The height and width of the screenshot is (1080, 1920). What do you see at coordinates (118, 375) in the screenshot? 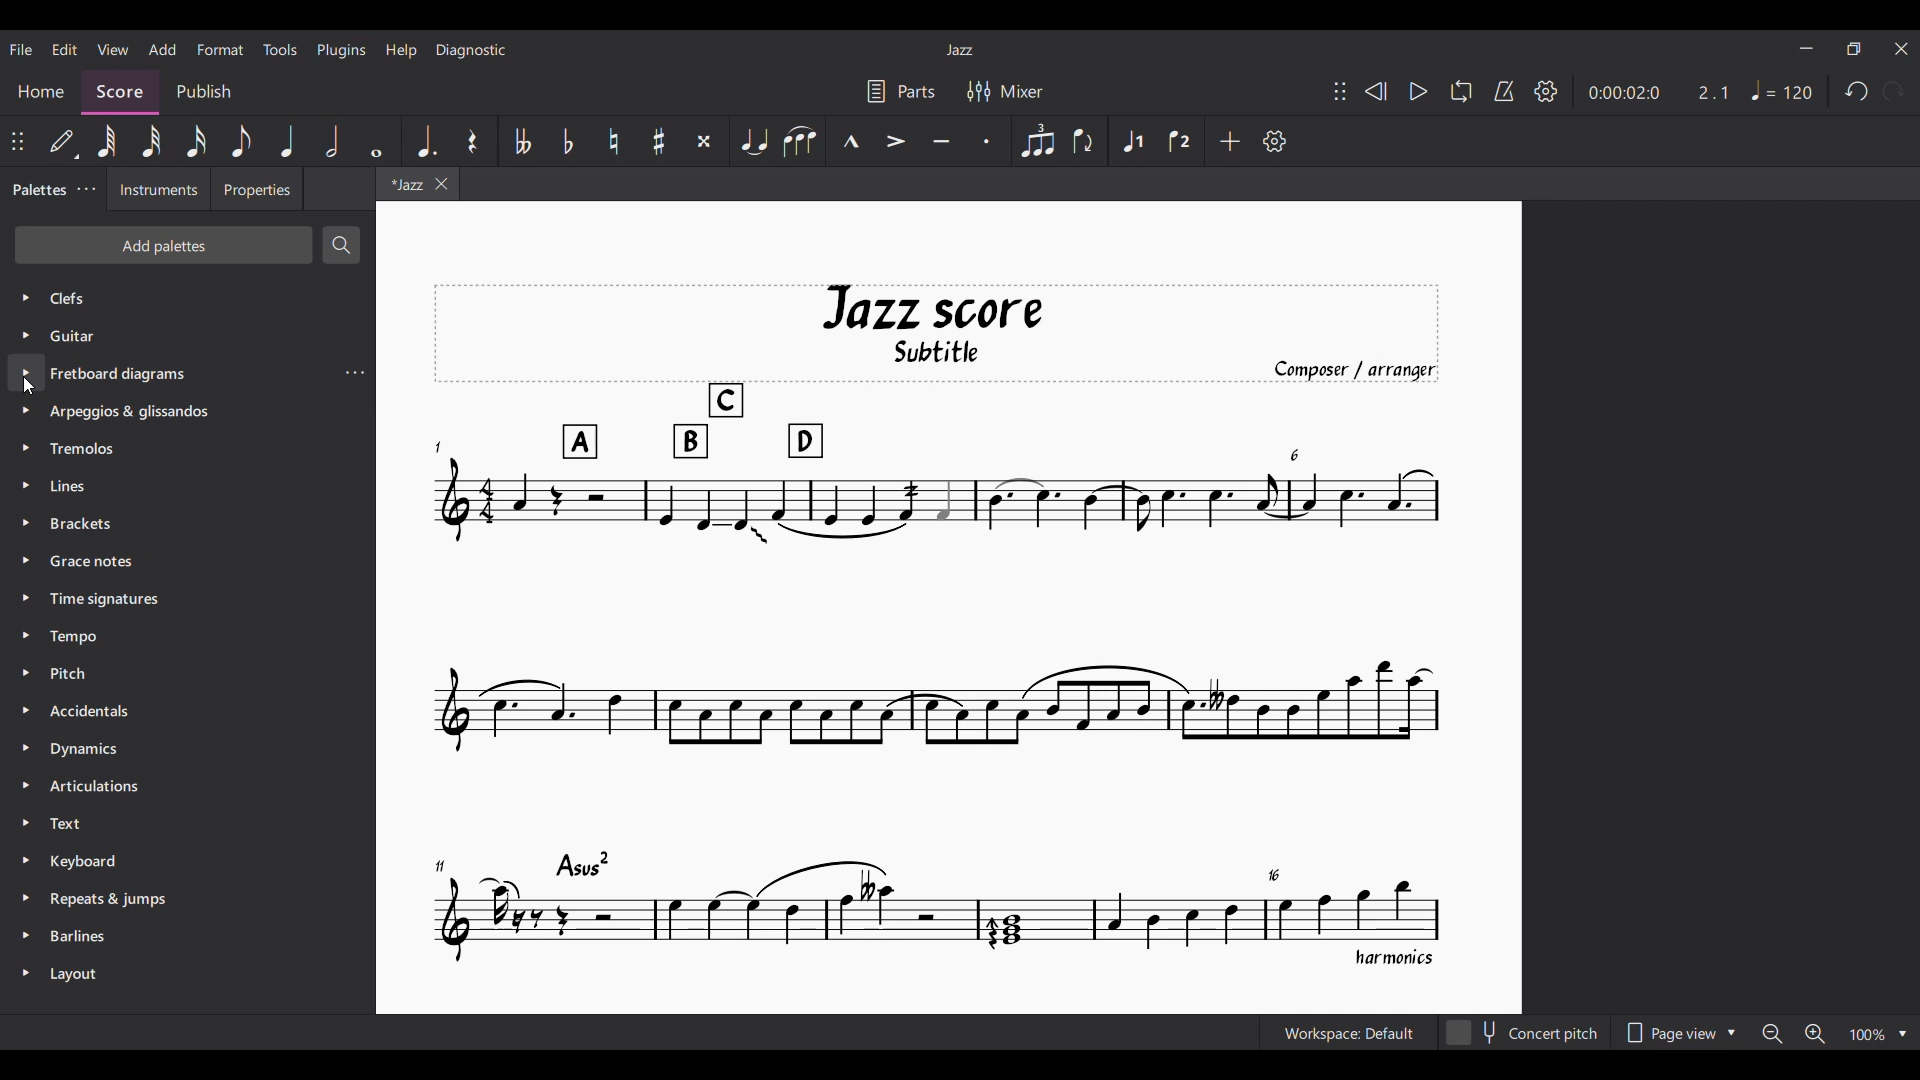
I see `Fretboard` at bounding box center [118, 375].